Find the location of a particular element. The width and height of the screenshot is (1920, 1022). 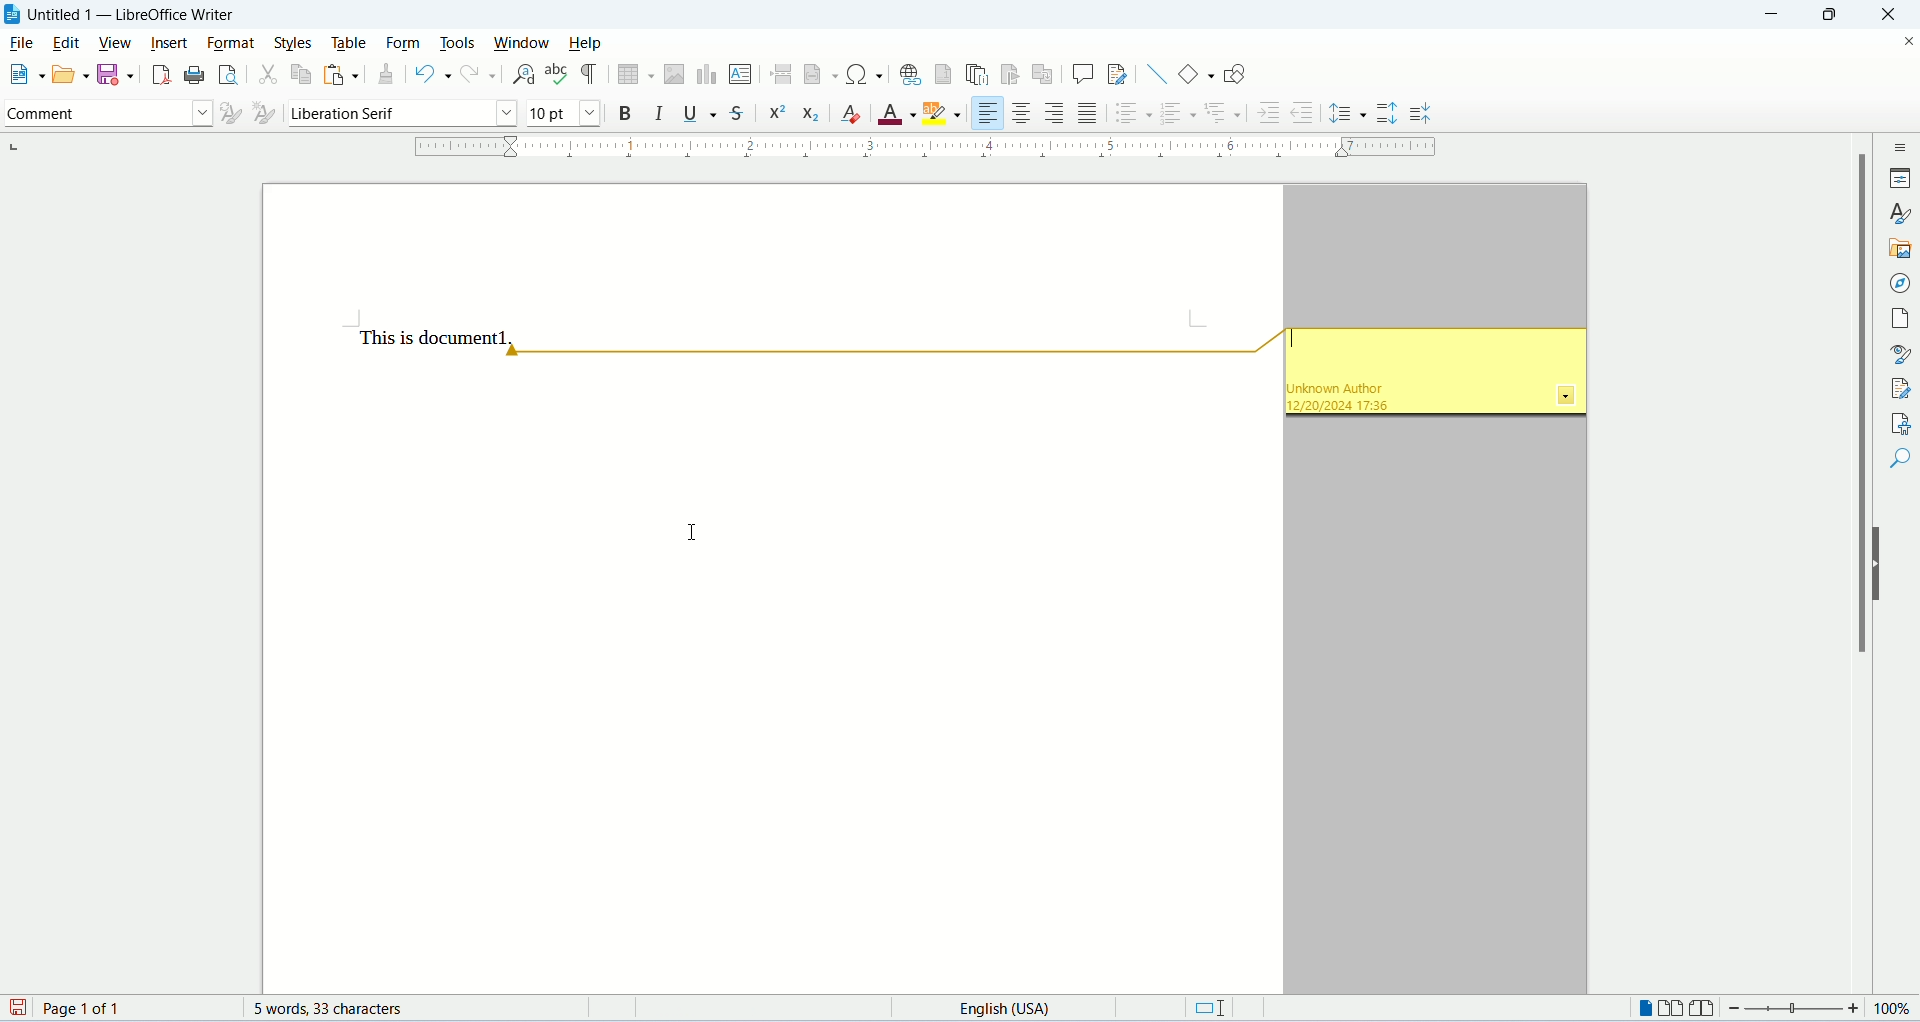

properties is located at coordinates (1900, 178).